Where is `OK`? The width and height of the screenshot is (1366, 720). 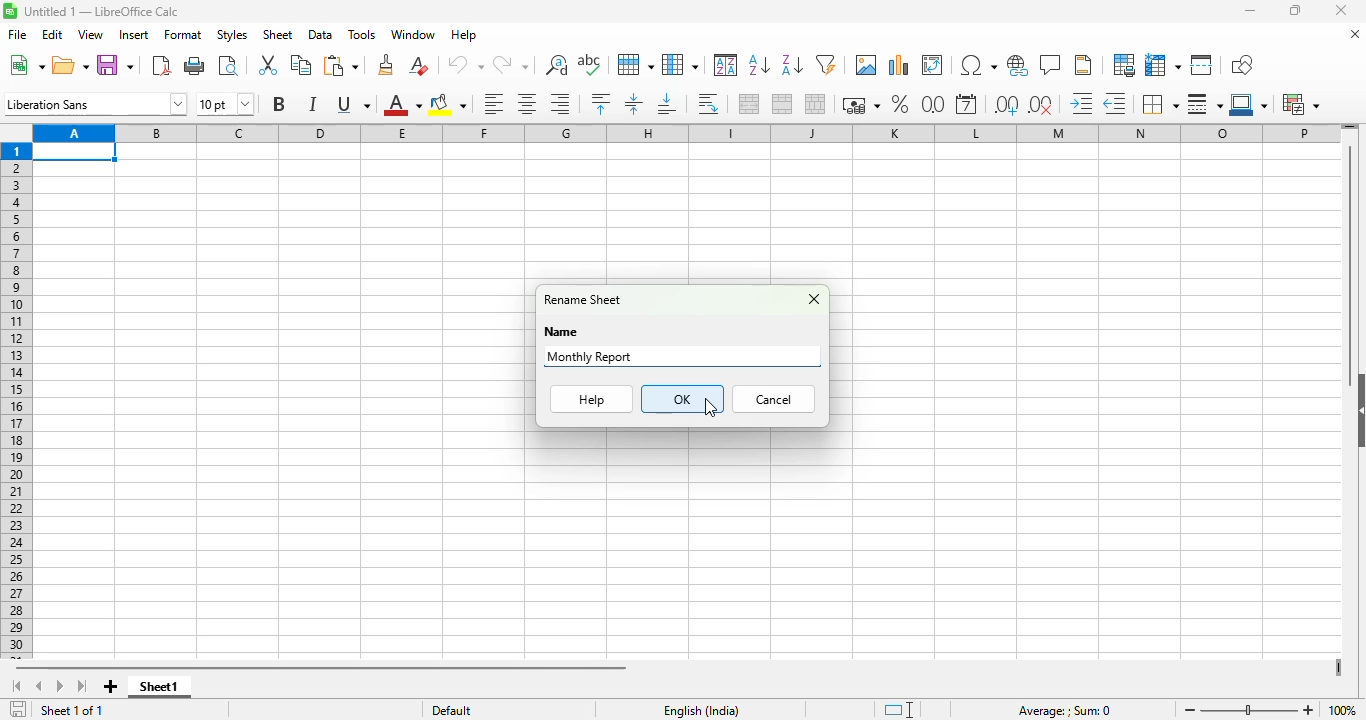
OK is located at coordinates (683, 399).